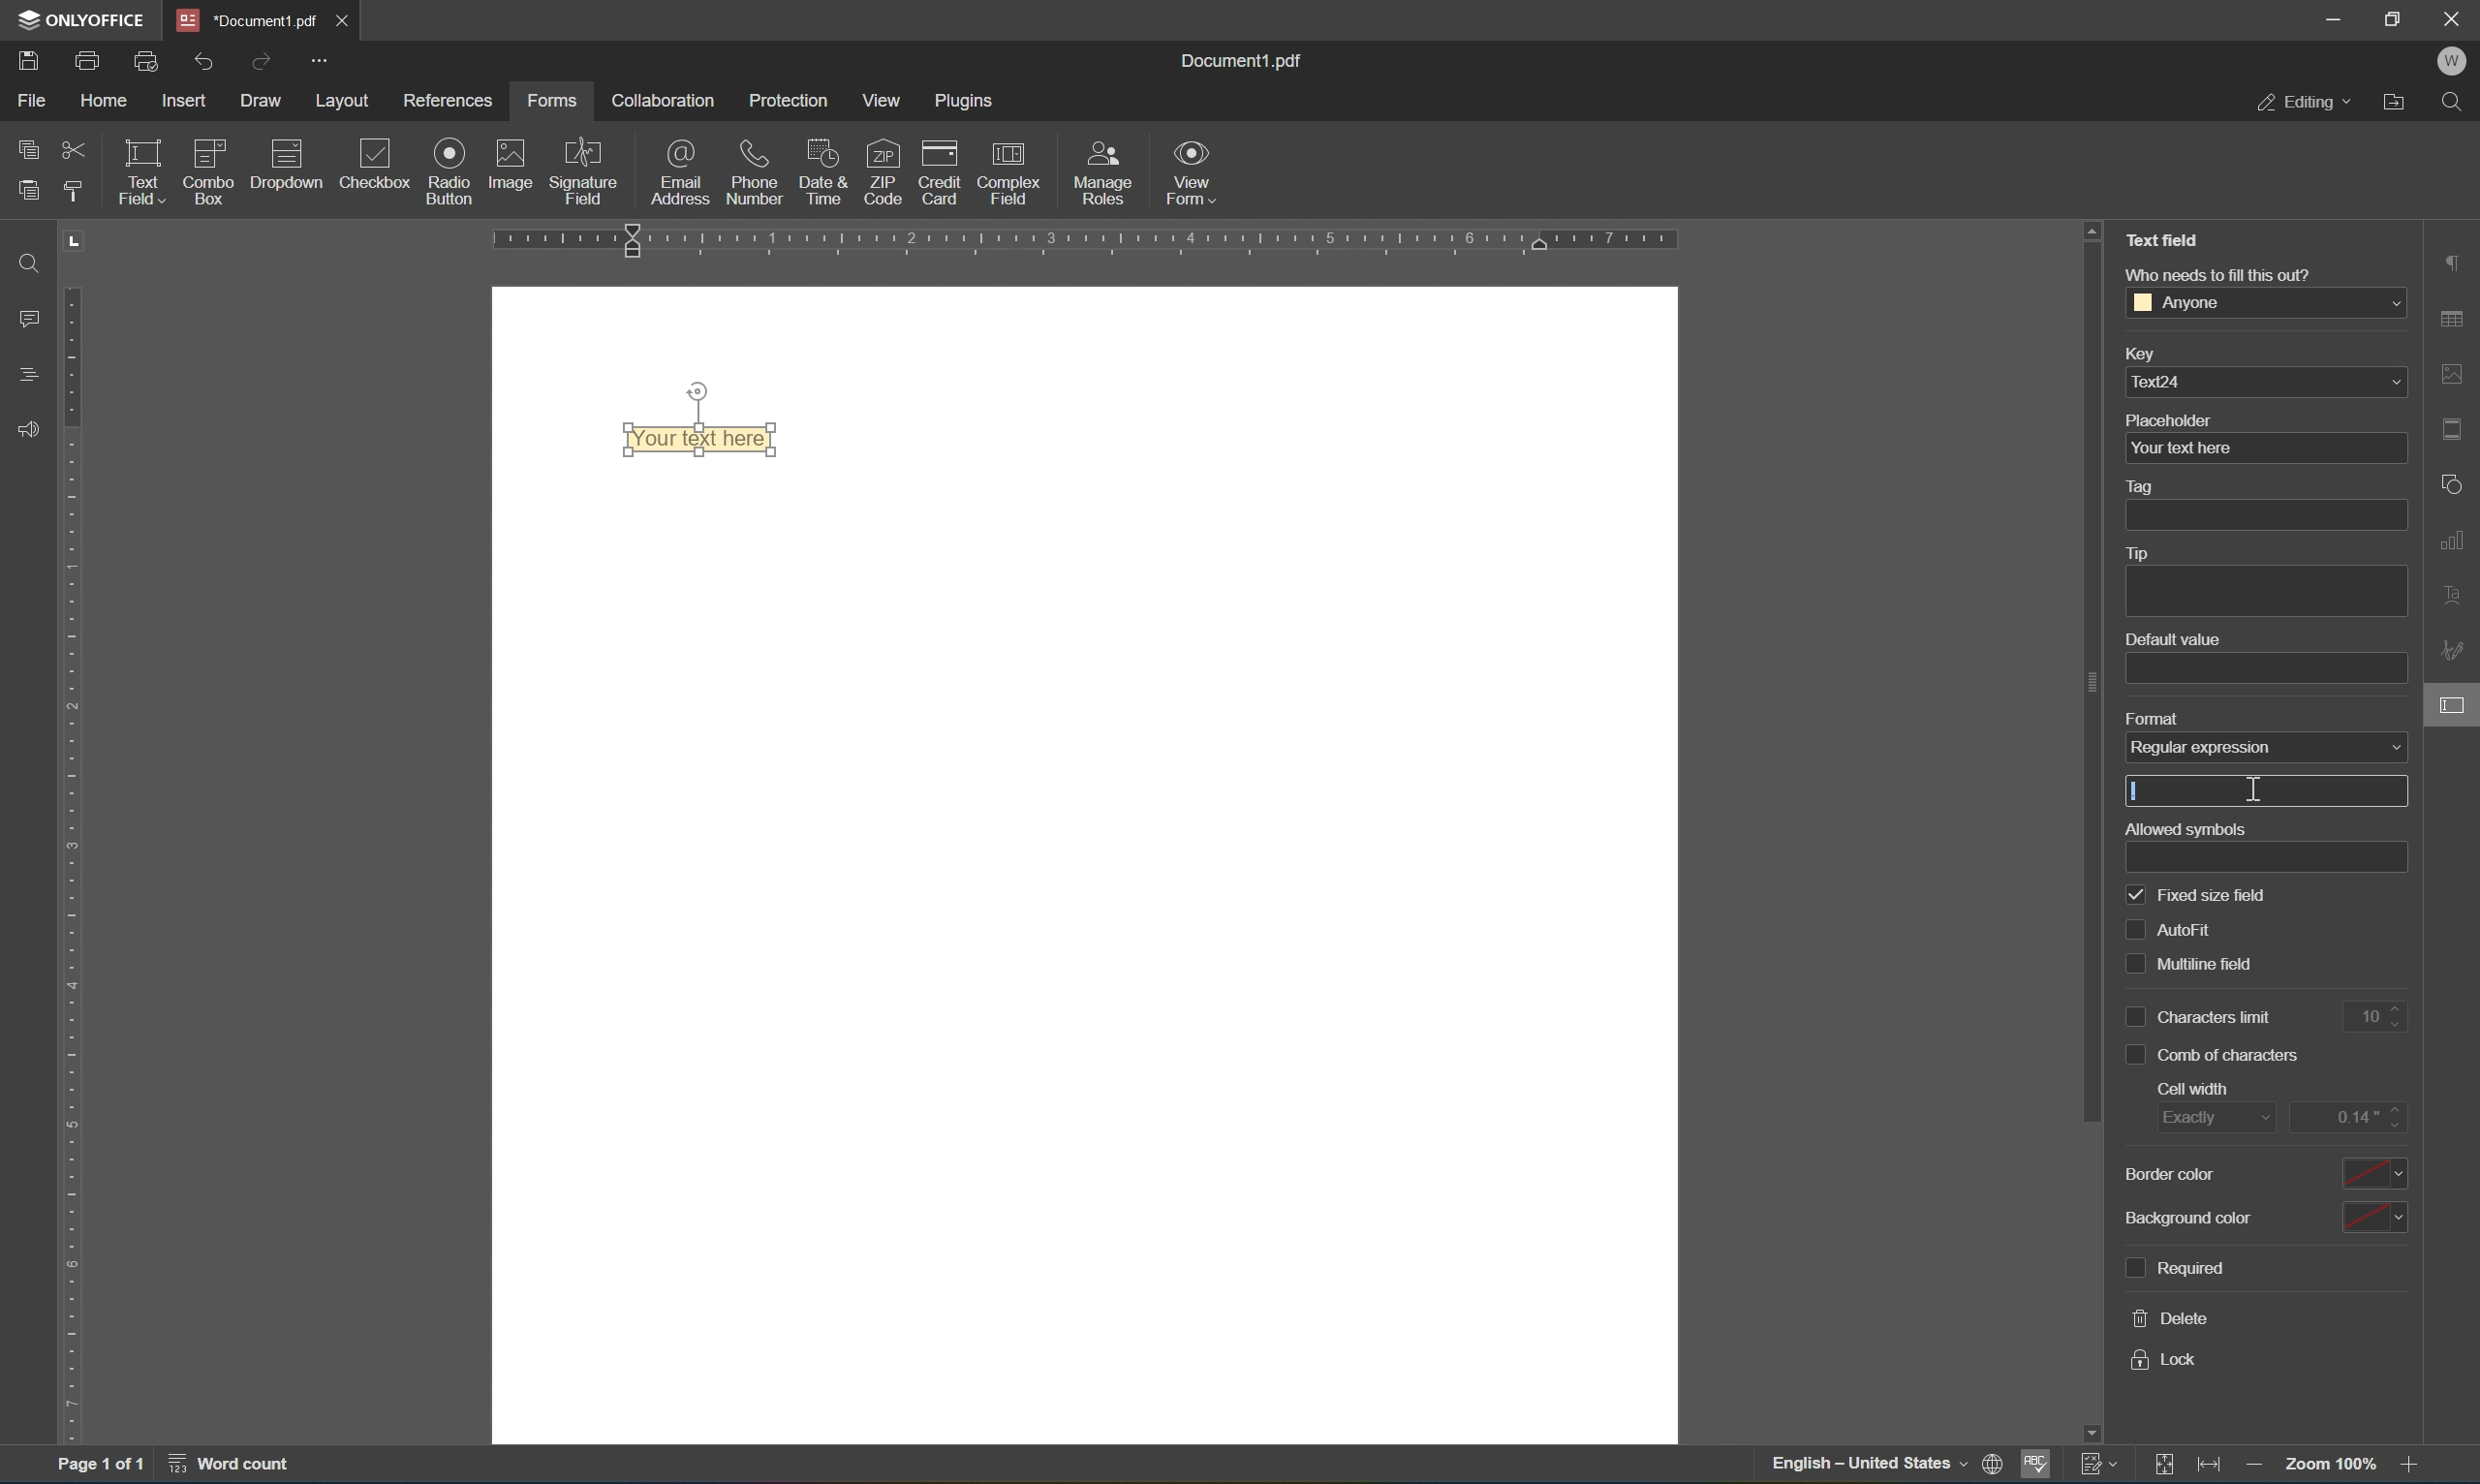 This screenshot has width=2480, height=1484. I want to click on save, so click(28, 64).